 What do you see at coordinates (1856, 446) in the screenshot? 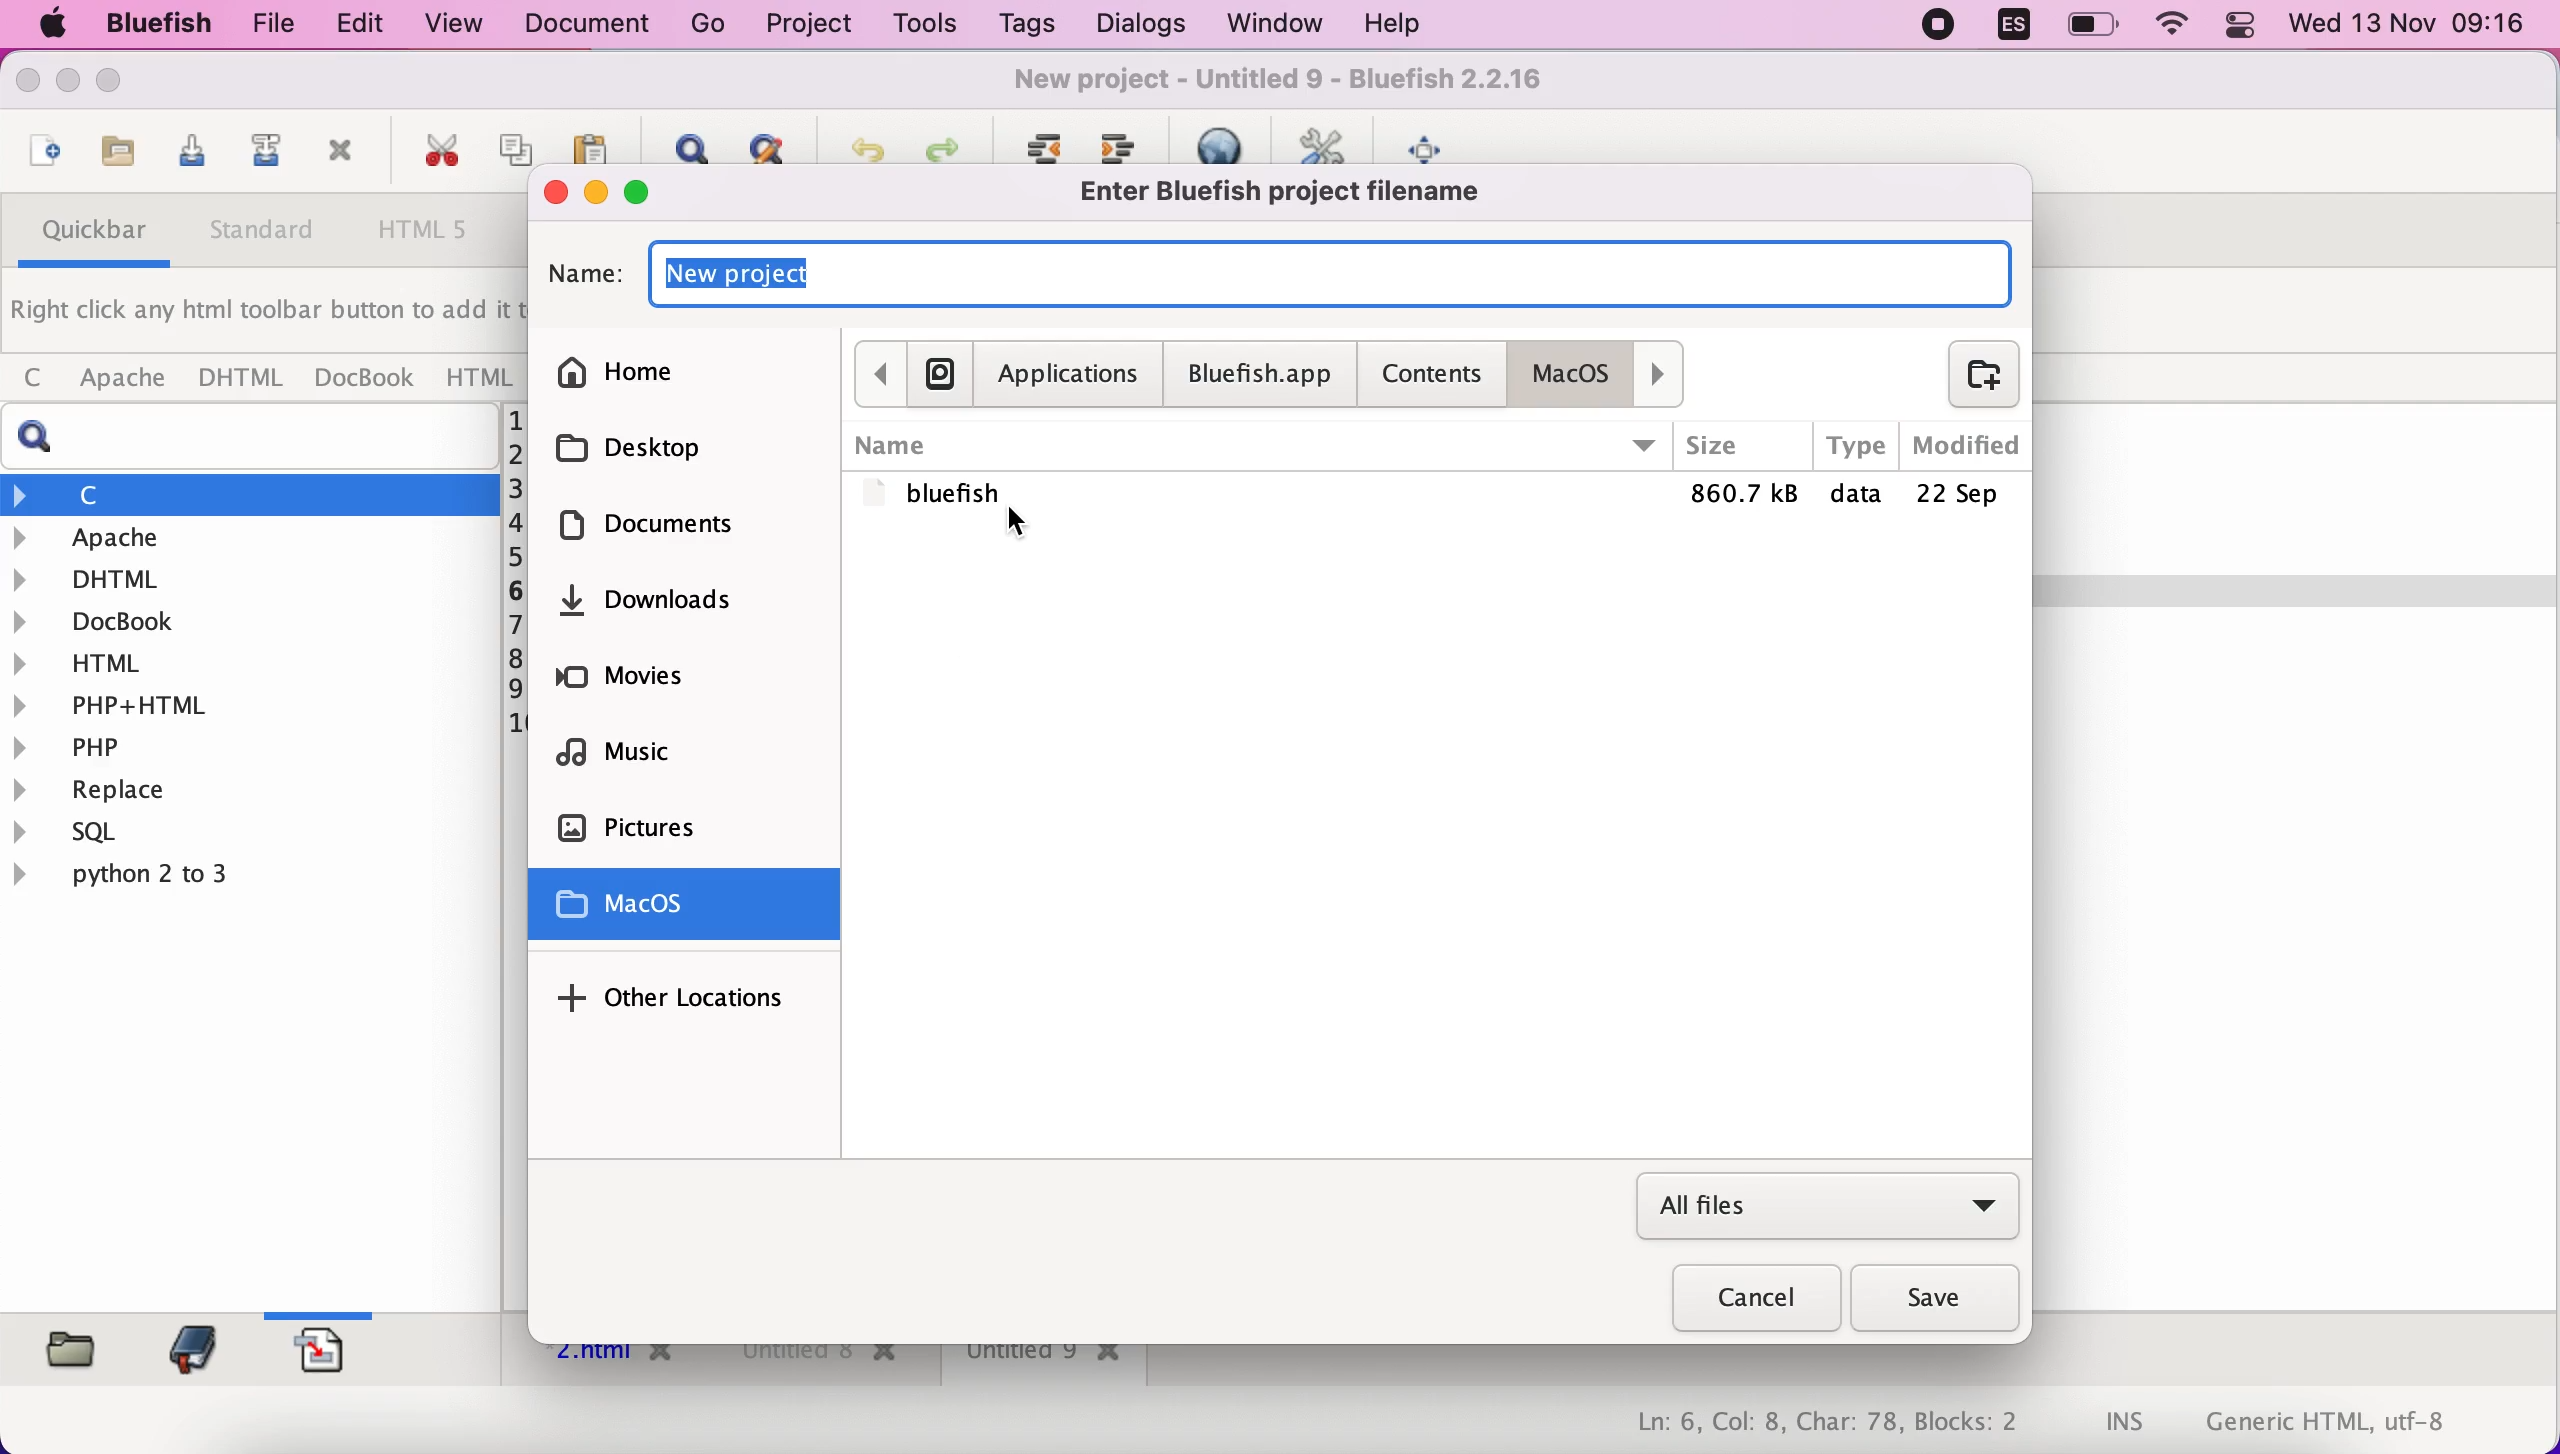
I see `type` at bounding box center [1856, 446].